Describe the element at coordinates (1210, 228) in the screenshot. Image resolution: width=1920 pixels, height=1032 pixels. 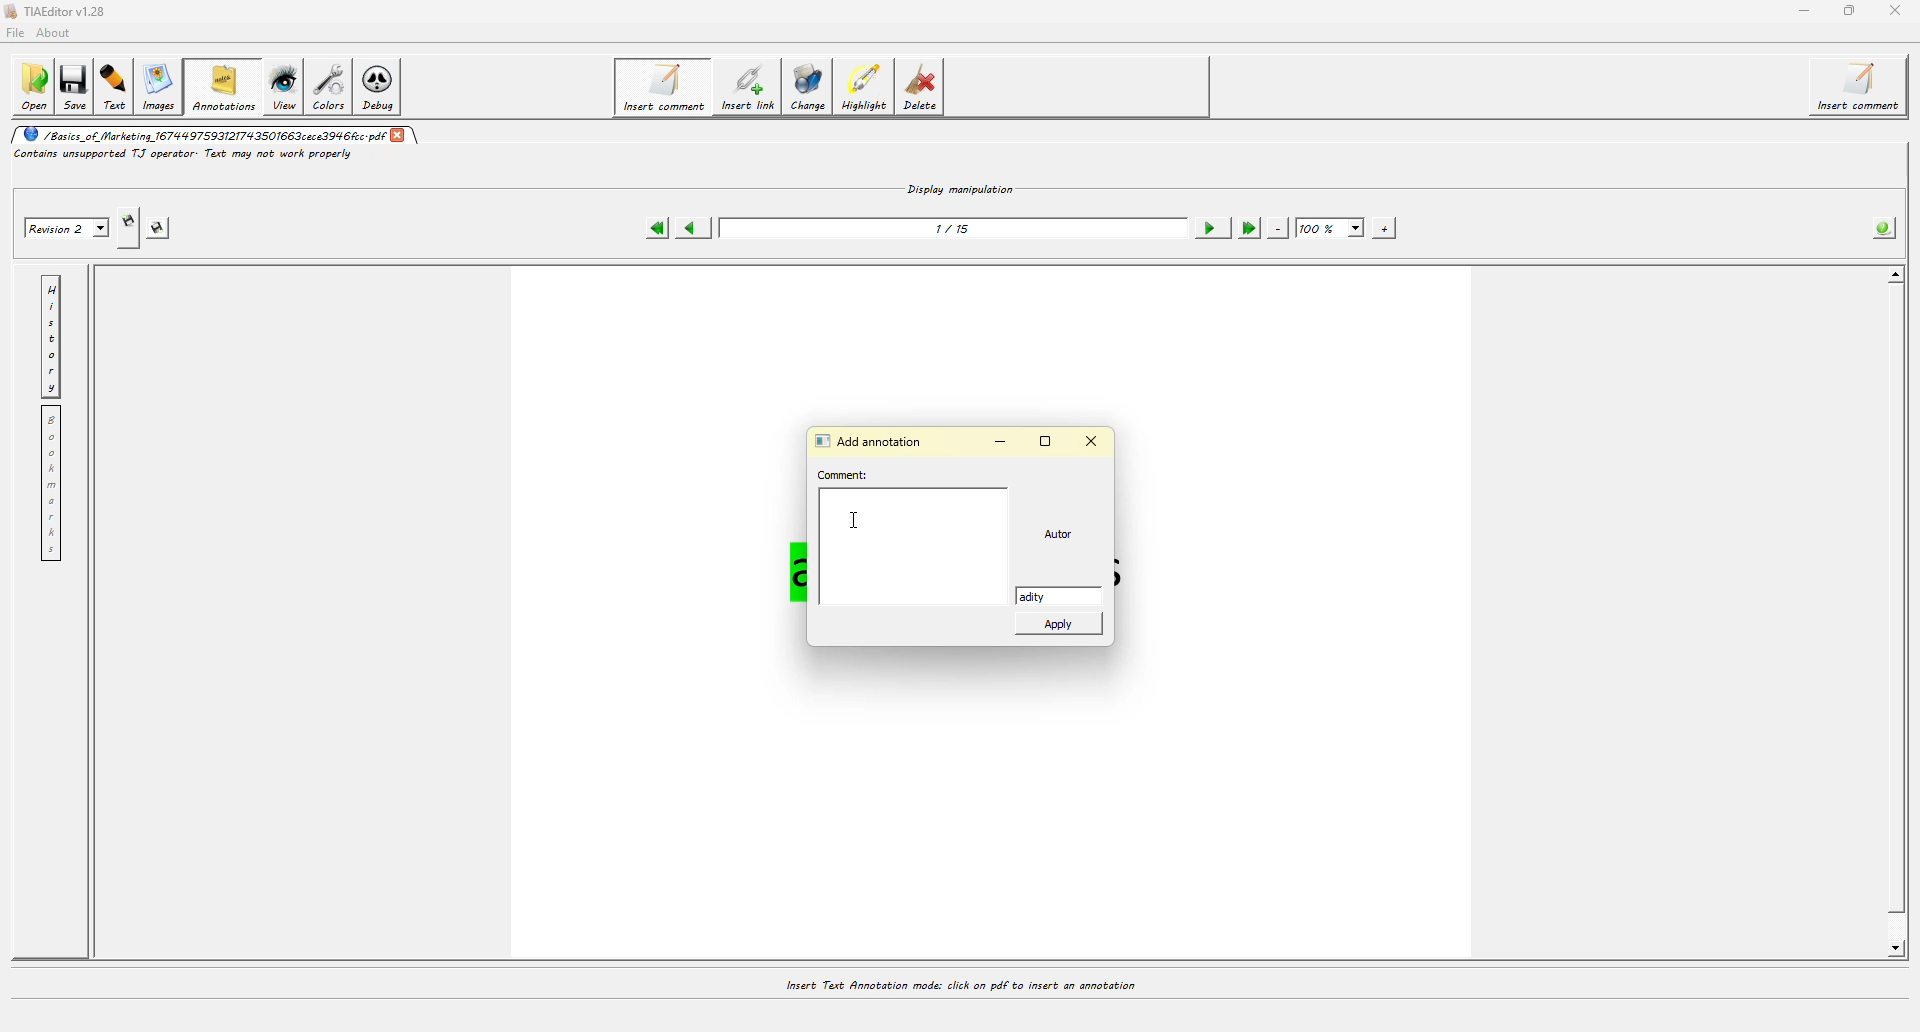
I see `next page` at that location.